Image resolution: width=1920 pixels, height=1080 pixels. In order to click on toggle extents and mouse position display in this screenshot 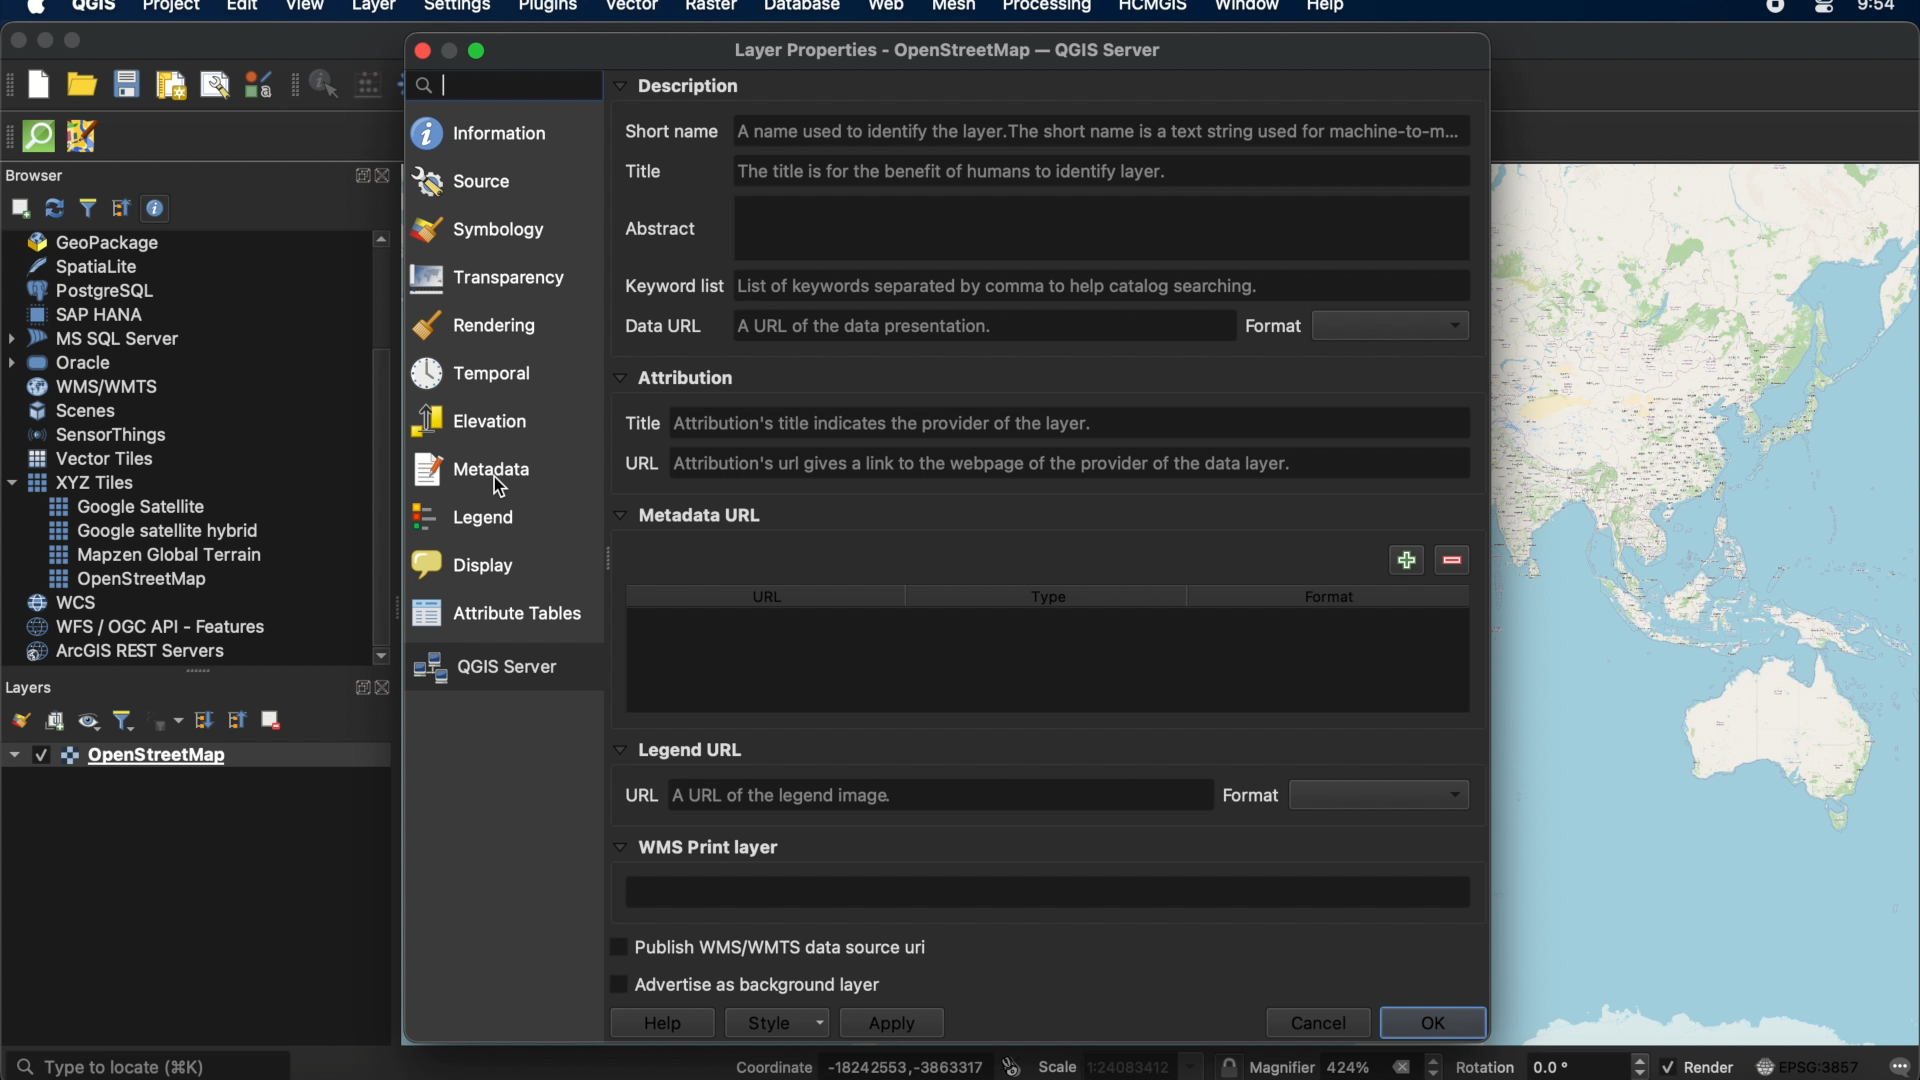, I will do `click(1014, 1061)`.